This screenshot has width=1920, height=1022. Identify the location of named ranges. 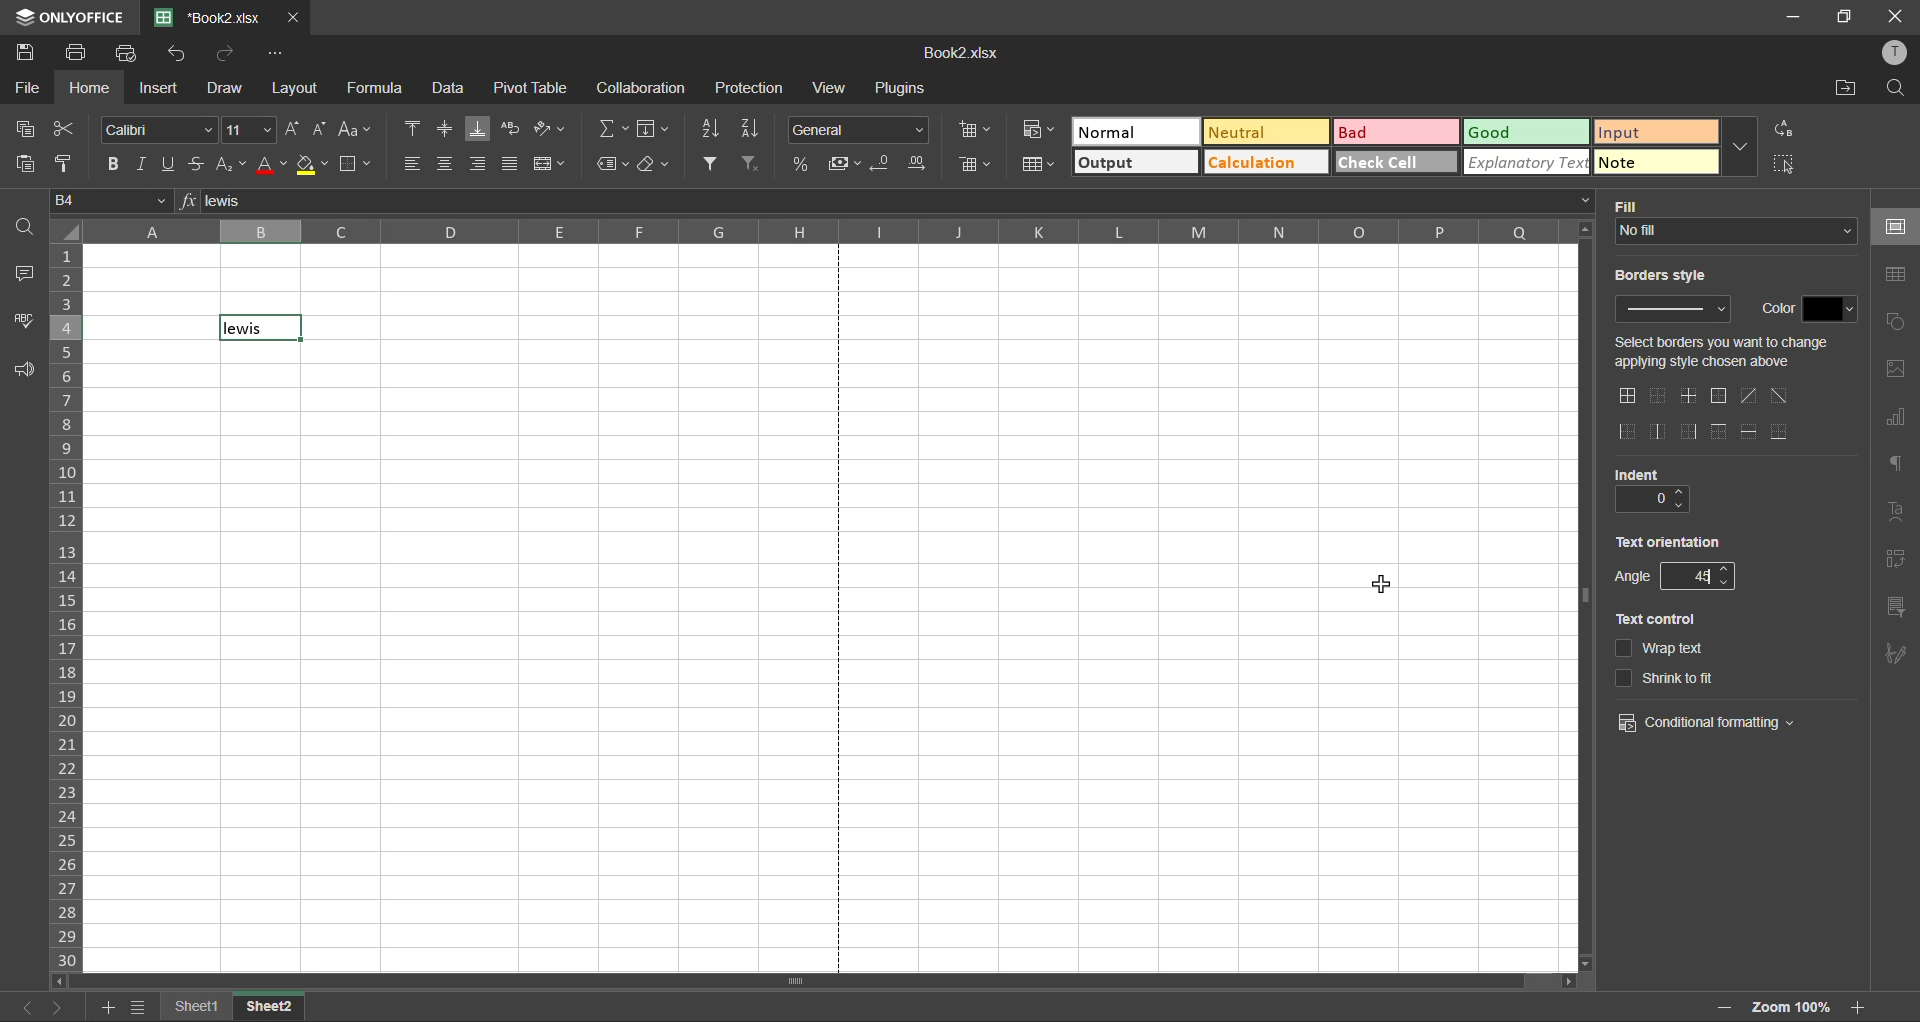
(611, 162).